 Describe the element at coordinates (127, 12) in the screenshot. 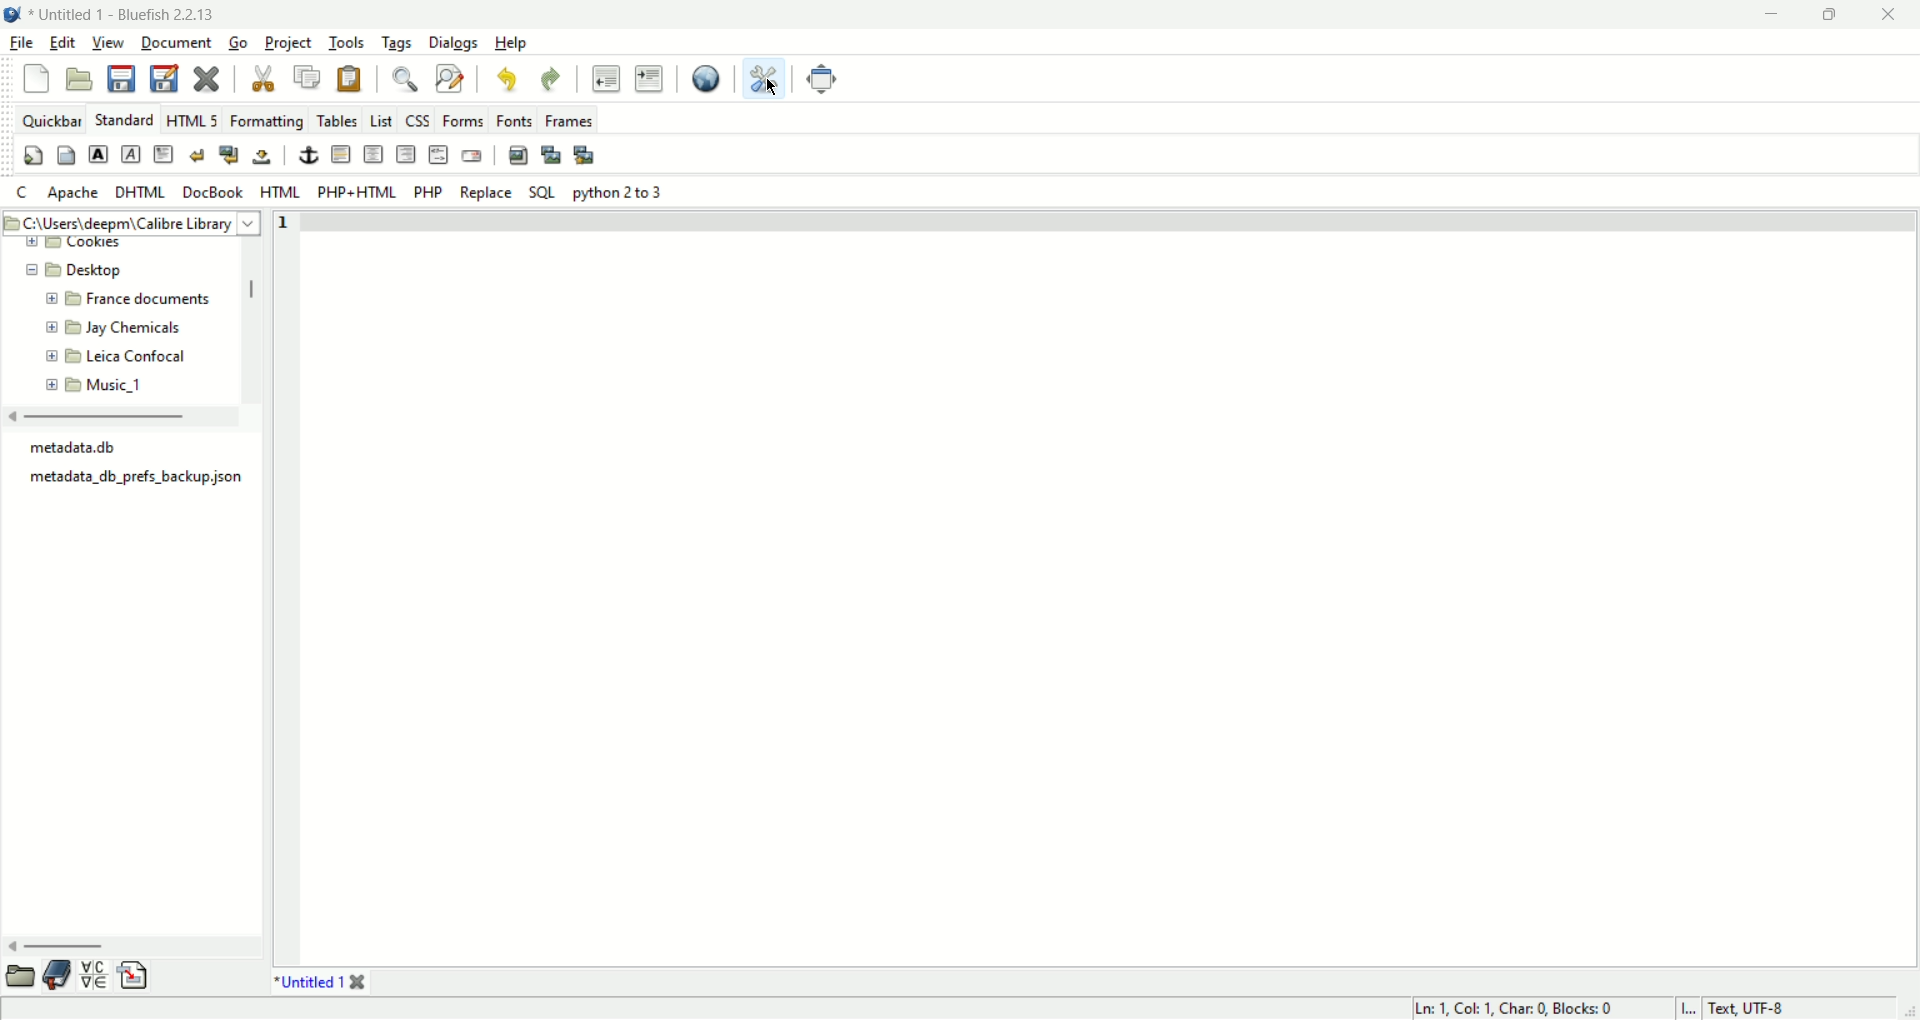

I see `Untitled 1 - Bluefish 2.2.13` at that location.